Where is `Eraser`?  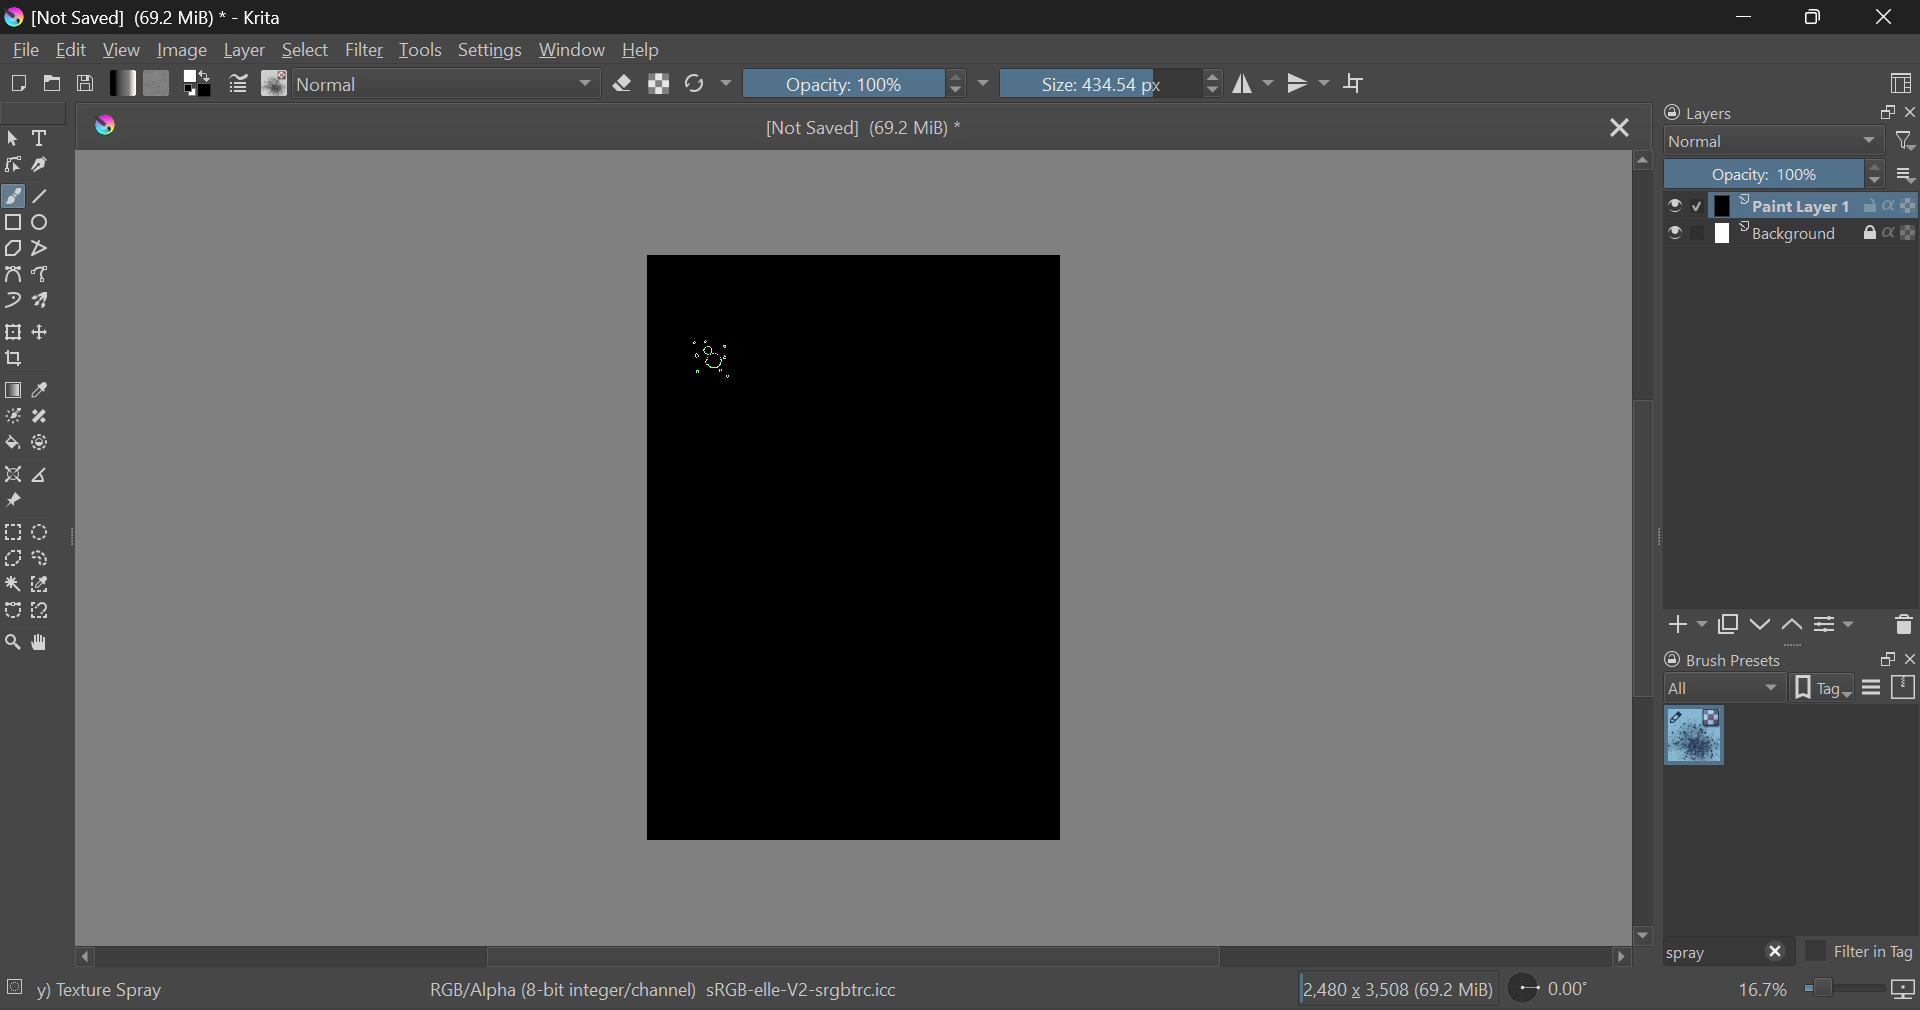 Eraser is located at coordinates (622, 84).